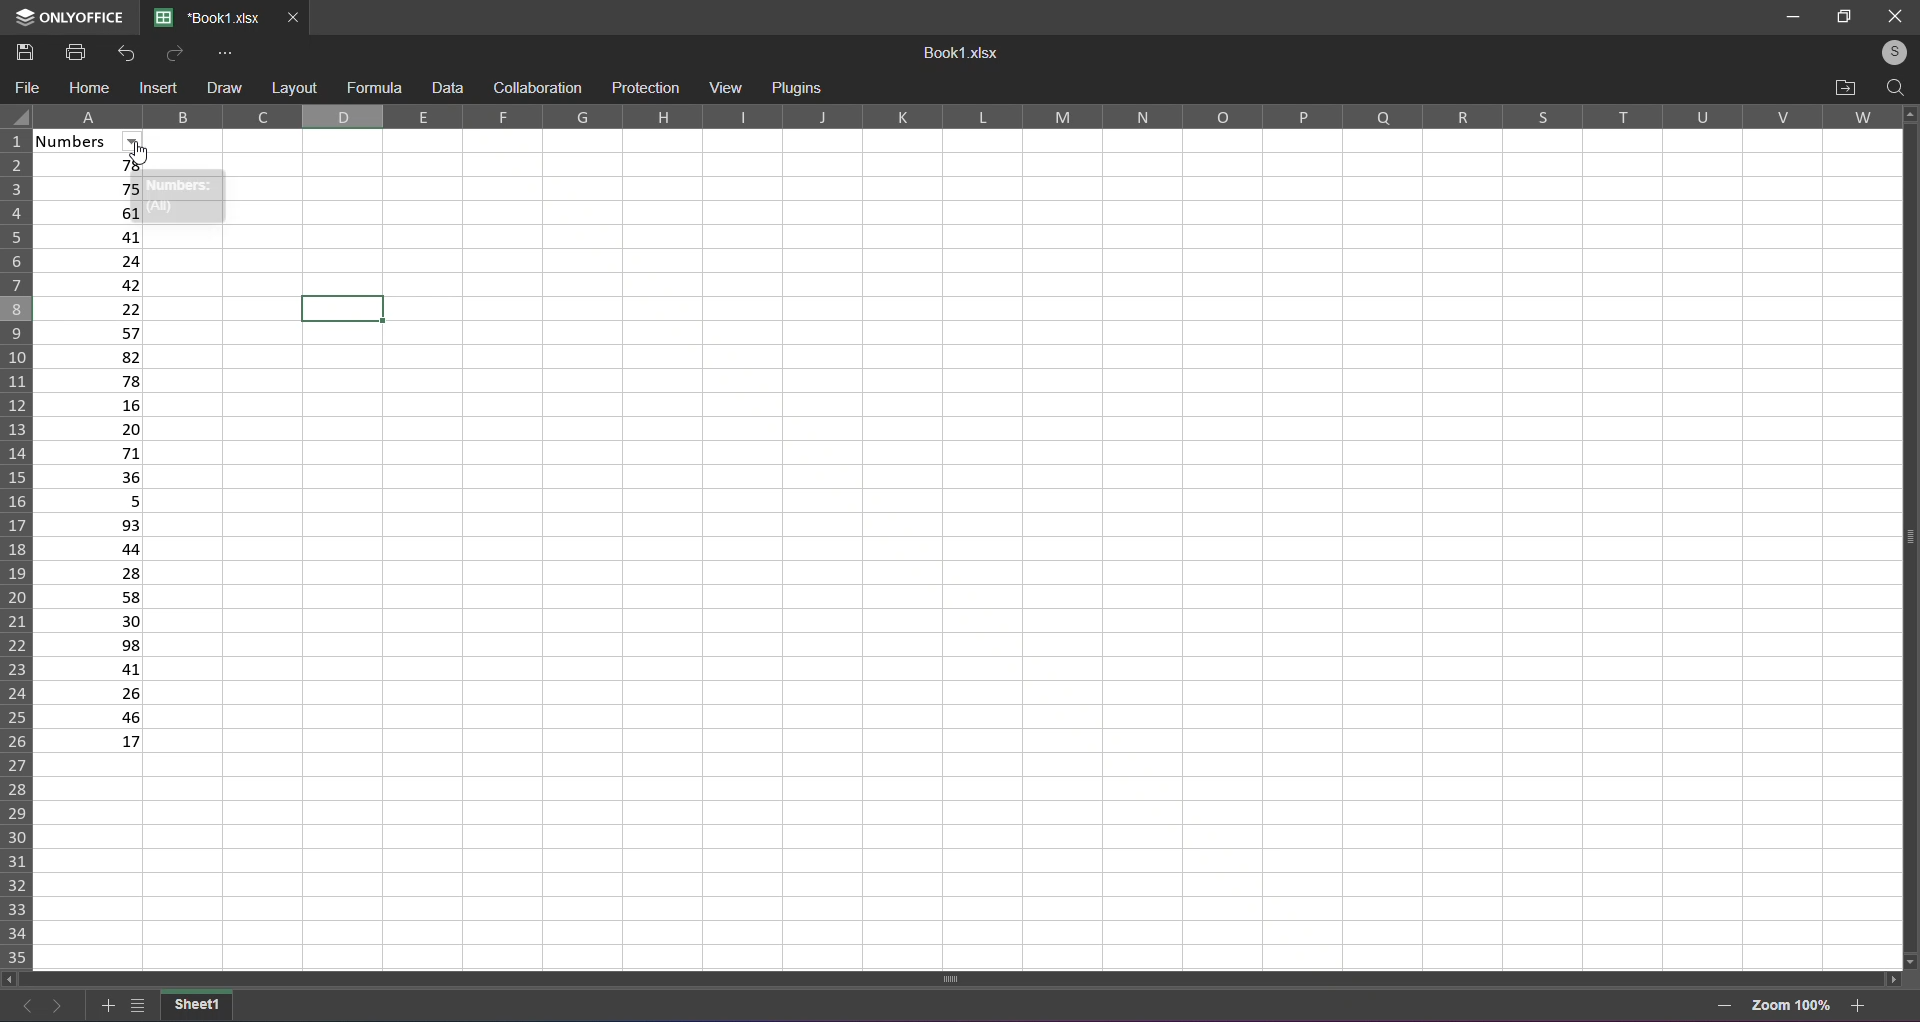 The height and width of the screenshot is (1022, 1920). What do you see at coordinates (92, 167) in the screenshot?
I see `78` at bounding box center [92, 167].